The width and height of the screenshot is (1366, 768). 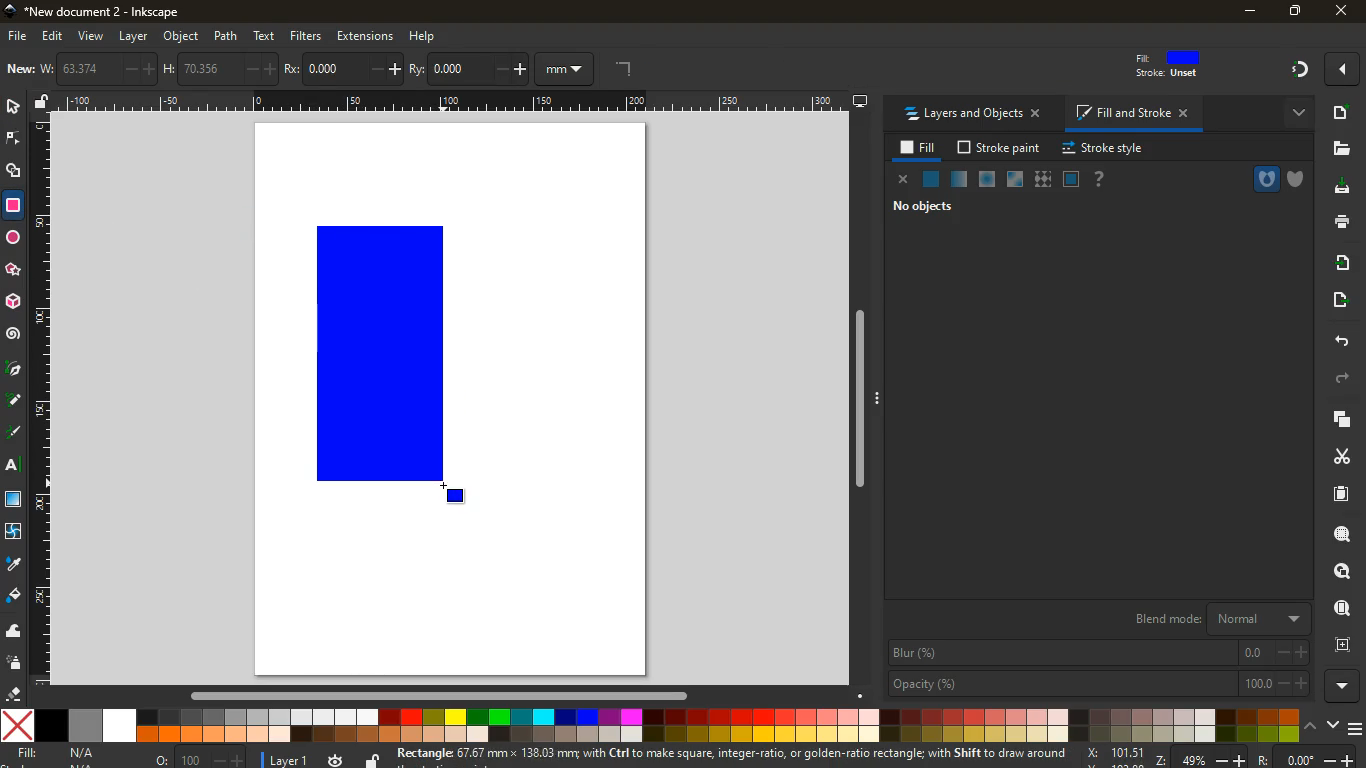 I want to click on po, so click(x=344, y=70).